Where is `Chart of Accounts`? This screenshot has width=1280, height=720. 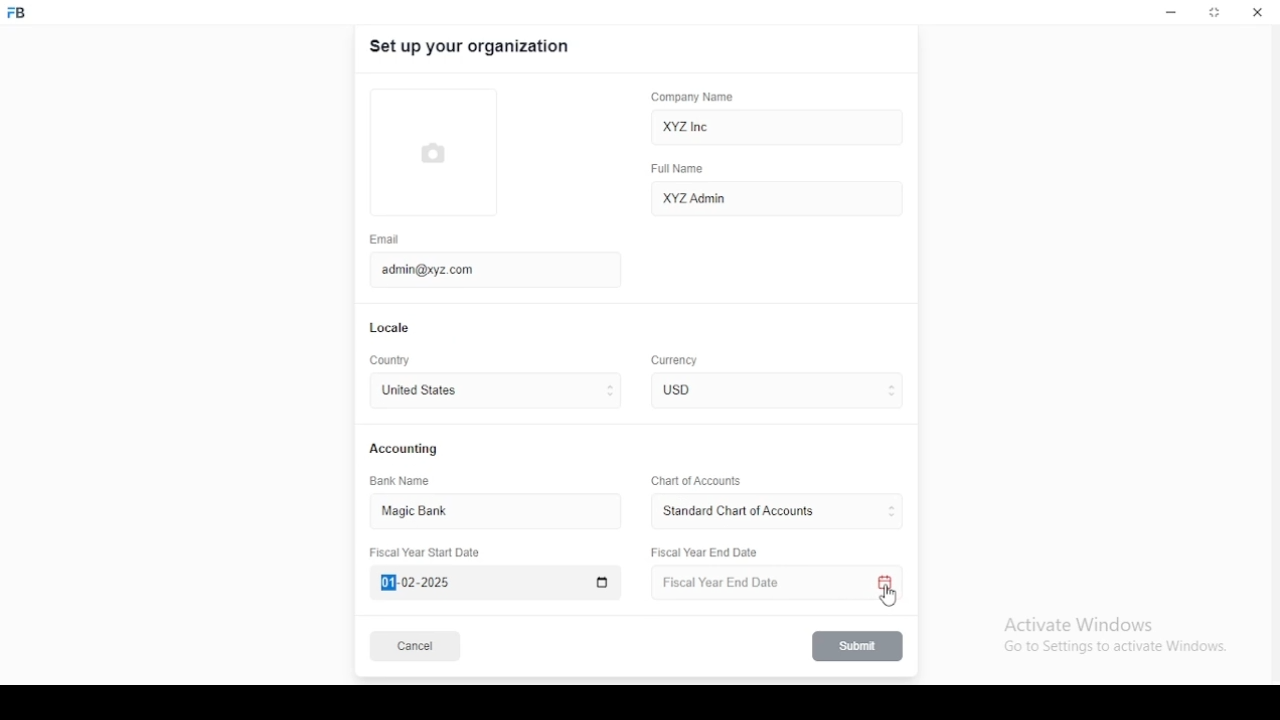 Chart of Accounts is located at coordinates (693, 480).